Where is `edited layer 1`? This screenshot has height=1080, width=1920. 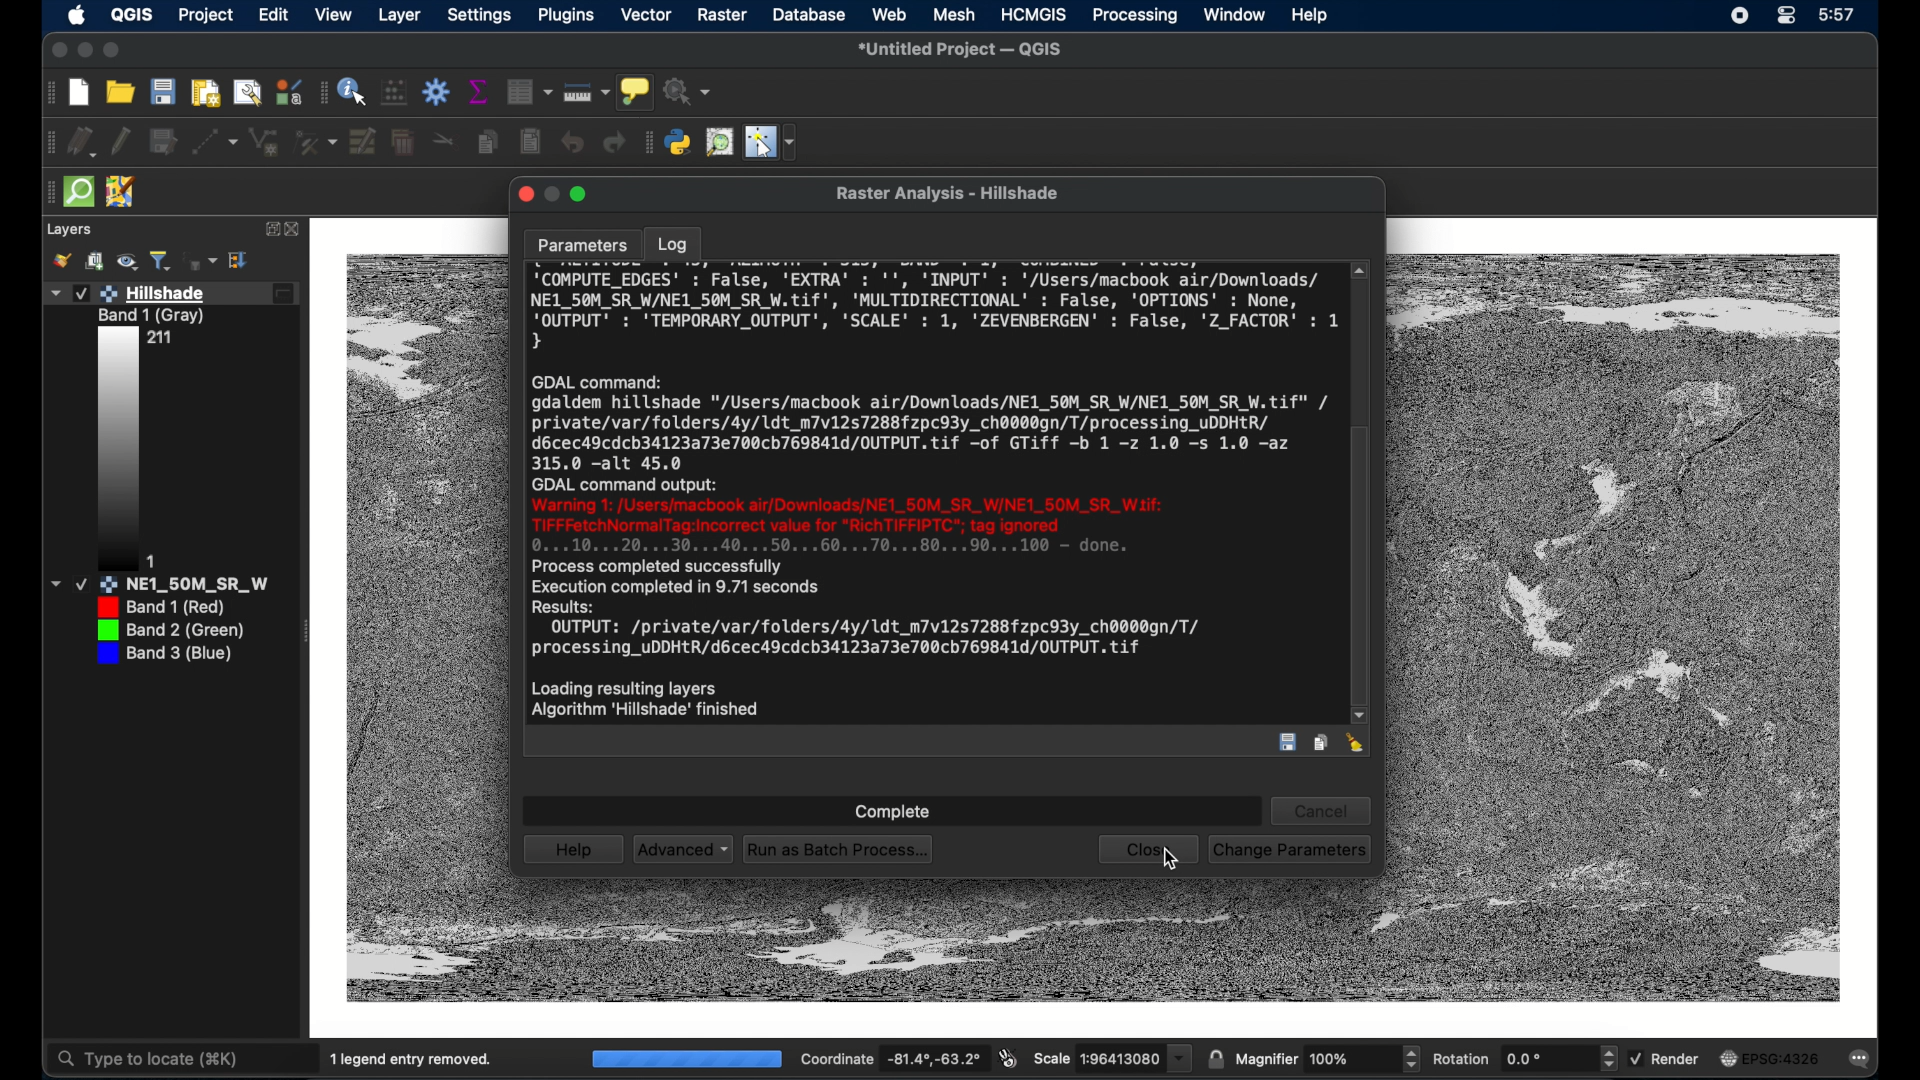 edited layer 1 is located at coordinates (116, 449).